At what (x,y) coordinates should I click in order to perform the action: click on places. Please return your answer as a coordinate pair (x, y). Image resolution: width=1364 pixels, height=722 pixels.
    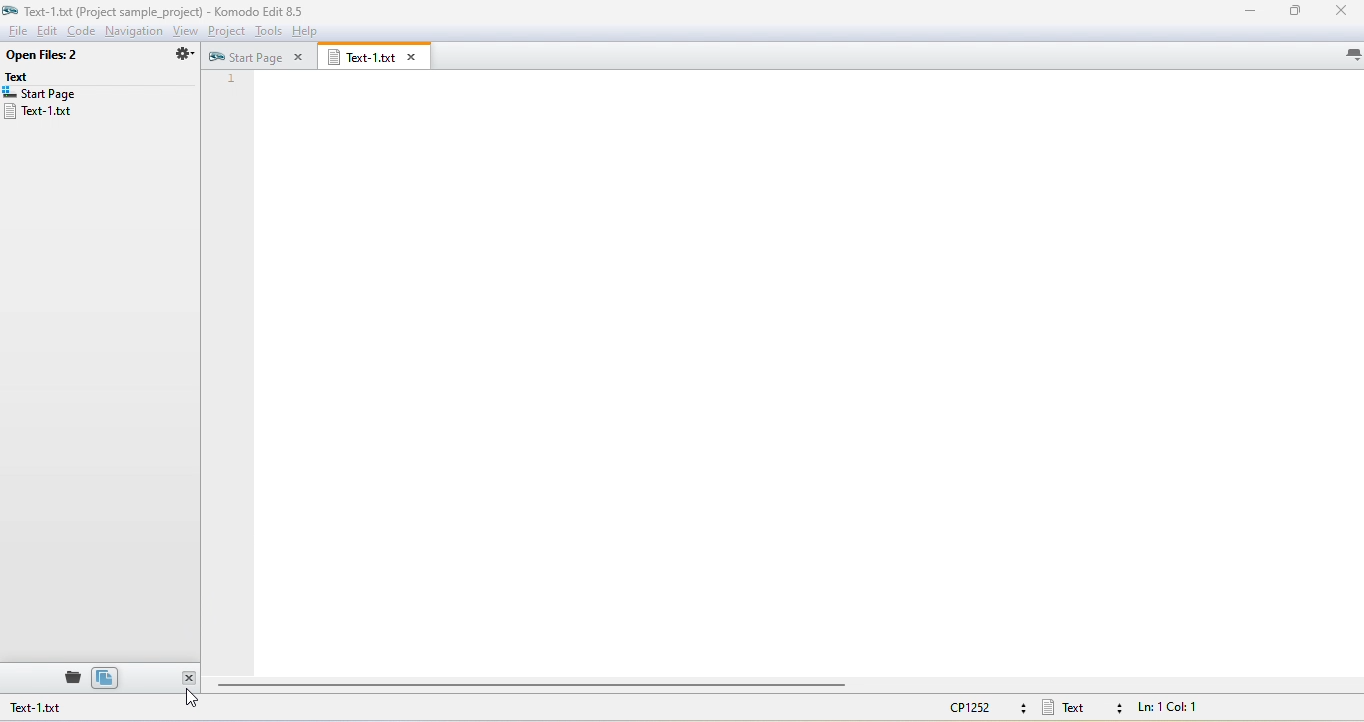
    Looking at the image, I should click on (72, 679).